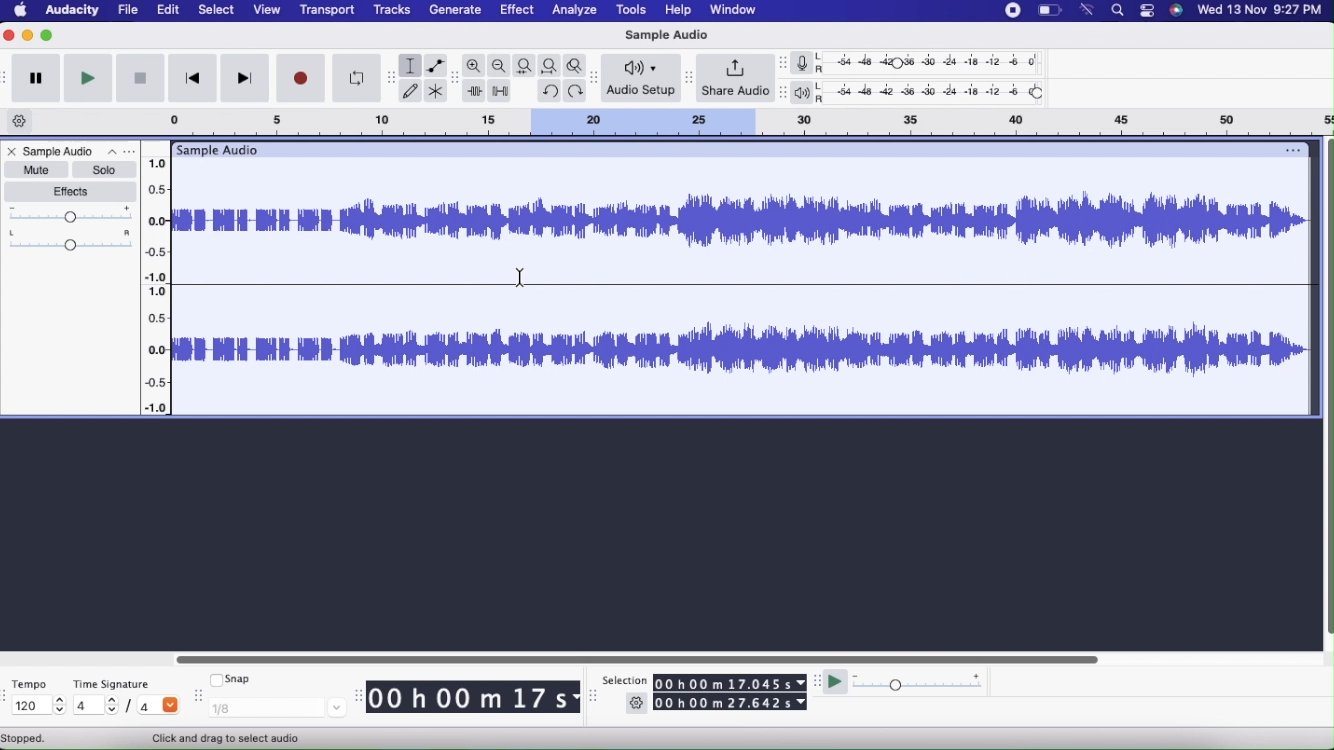  Describe the element at coordinates (691, 80) in the screenshot. I see `move toolbar` at that location.